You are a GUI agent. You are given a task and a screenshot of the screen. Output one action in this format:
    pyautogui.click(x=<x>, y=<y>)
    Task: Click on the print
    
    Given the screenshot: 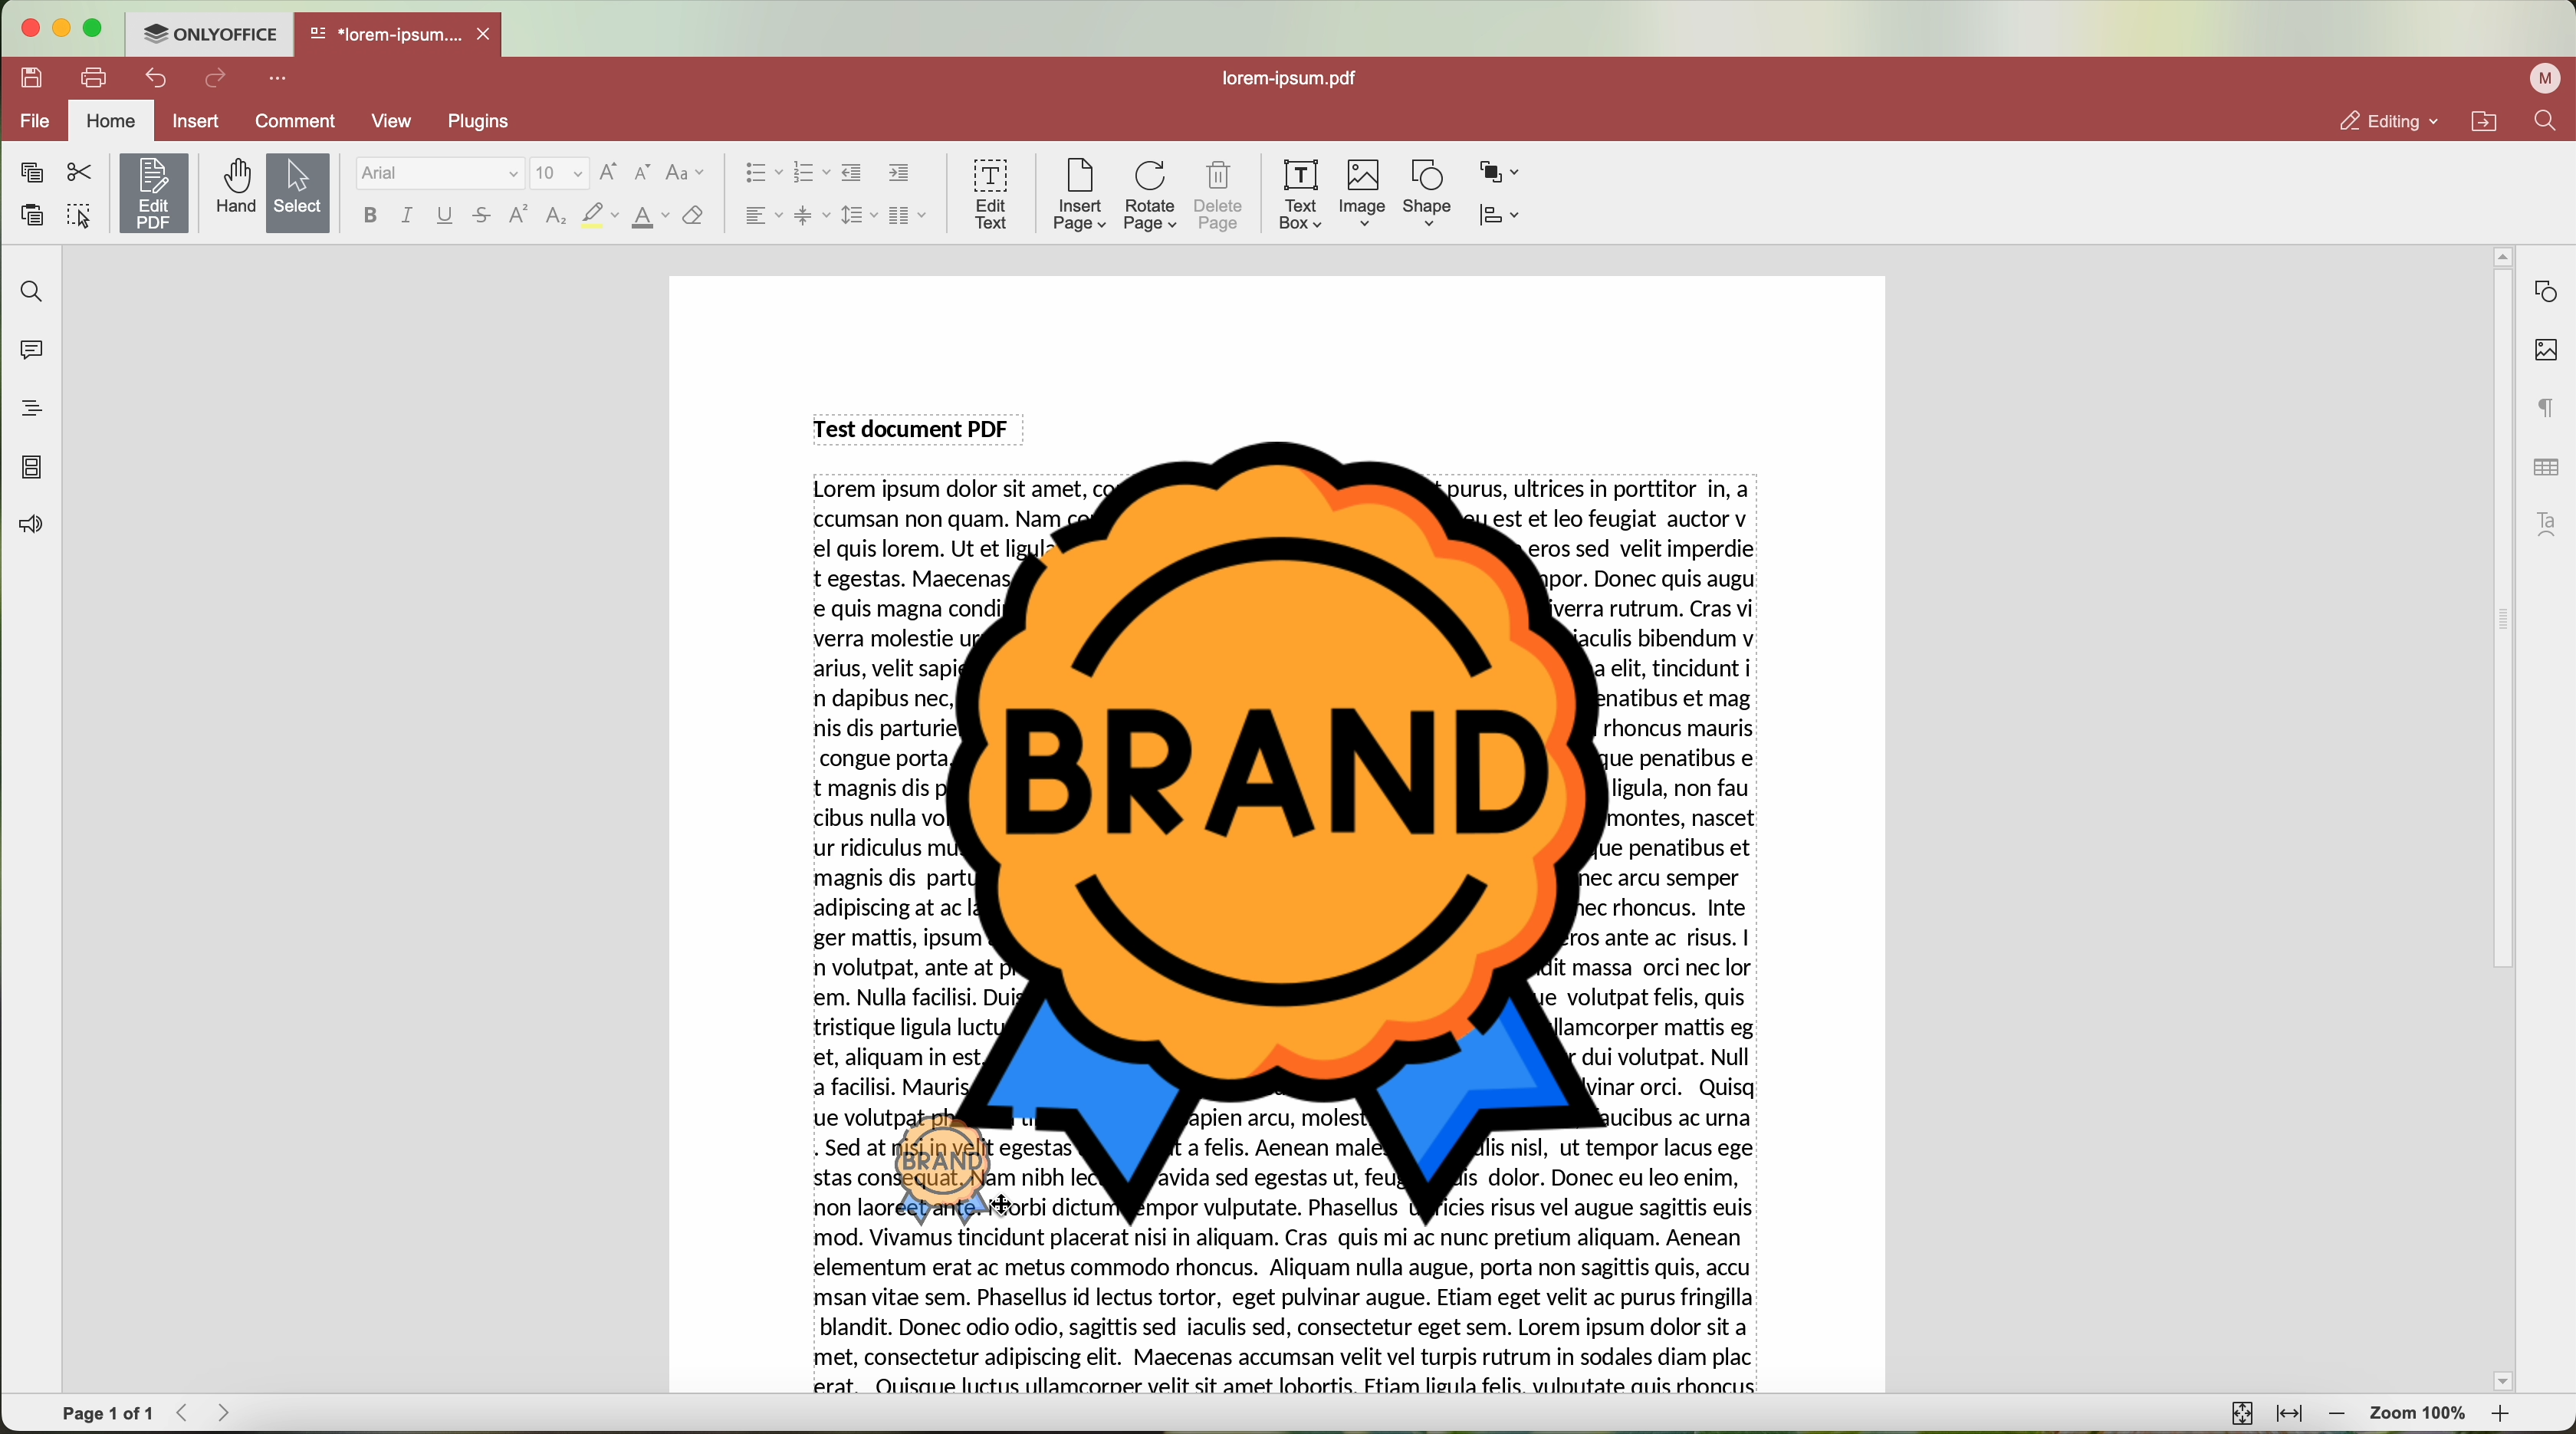 What is the action you would take?
    pyautogui.click(x=95, y=76)
    